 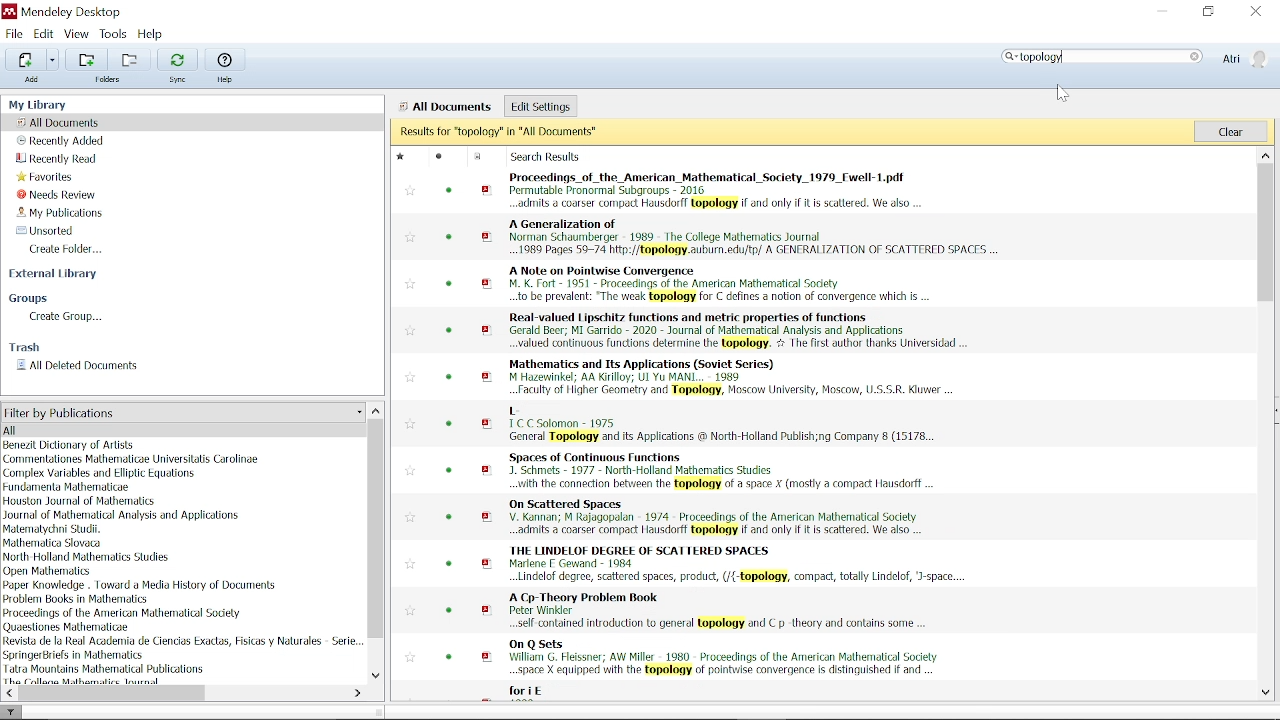 What do you see at coordinates (409, 240) in the screenshot?
I see `favourite` at bounding box center [409, 240].